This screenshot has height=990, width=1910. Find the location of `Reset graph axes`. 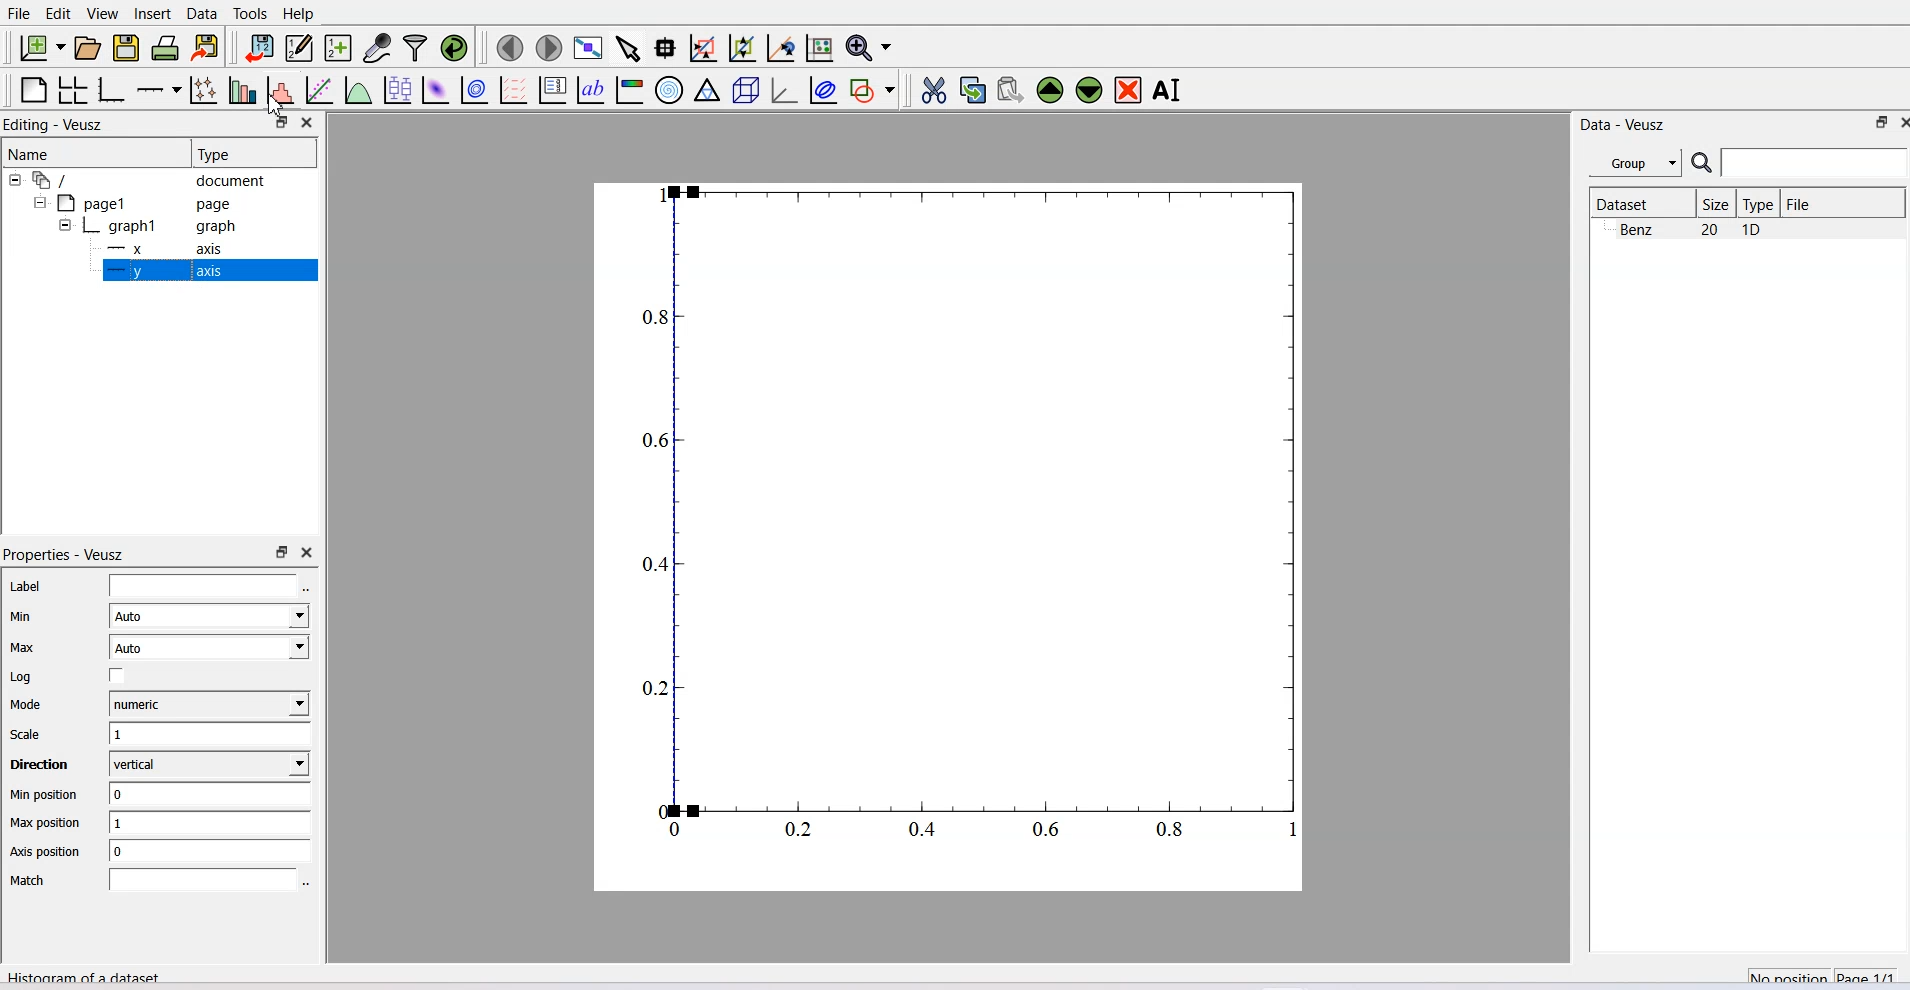

Reset graph axes is located at coordinates (821, 47).